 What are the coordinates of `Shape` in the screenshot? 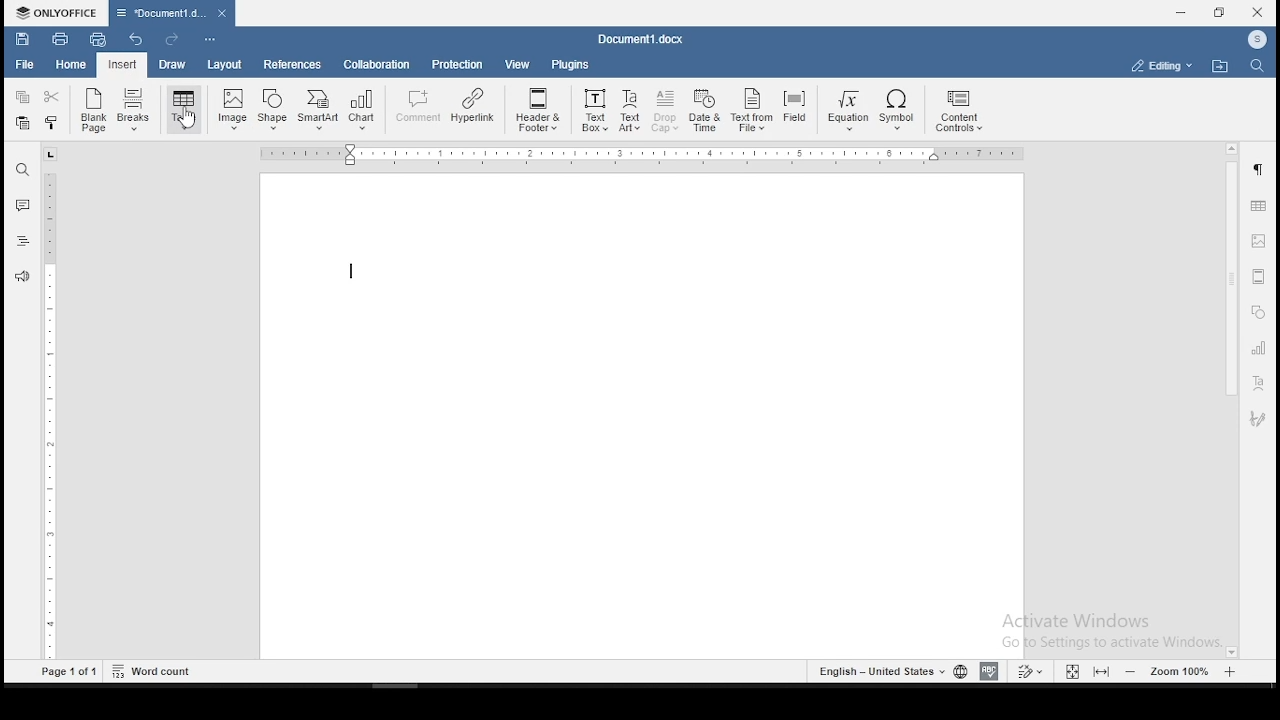 It's located at (274, 108).